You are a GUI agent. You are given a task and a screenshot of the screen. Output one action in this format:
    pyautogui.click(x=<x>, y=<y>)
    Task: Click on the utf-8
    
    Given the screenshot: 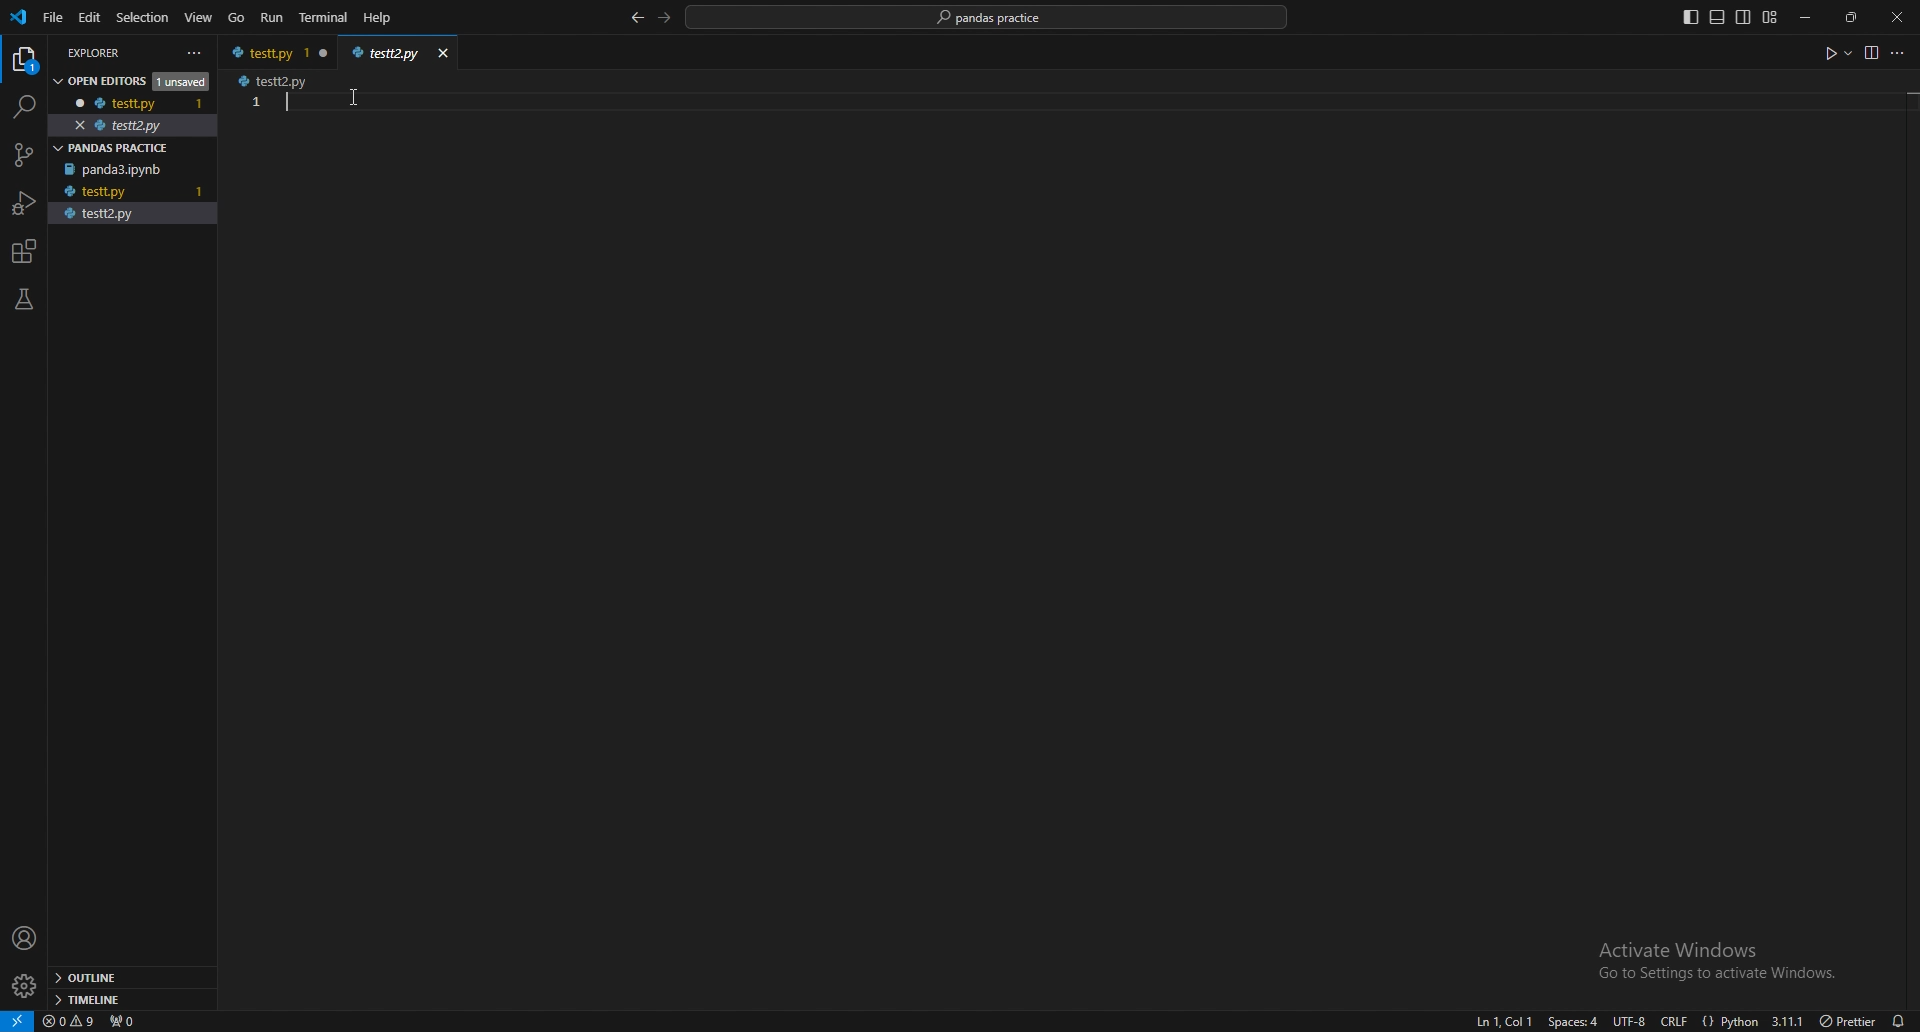 What is the action you would take?
    pyautogui.click(x=1626, y=1021)
    